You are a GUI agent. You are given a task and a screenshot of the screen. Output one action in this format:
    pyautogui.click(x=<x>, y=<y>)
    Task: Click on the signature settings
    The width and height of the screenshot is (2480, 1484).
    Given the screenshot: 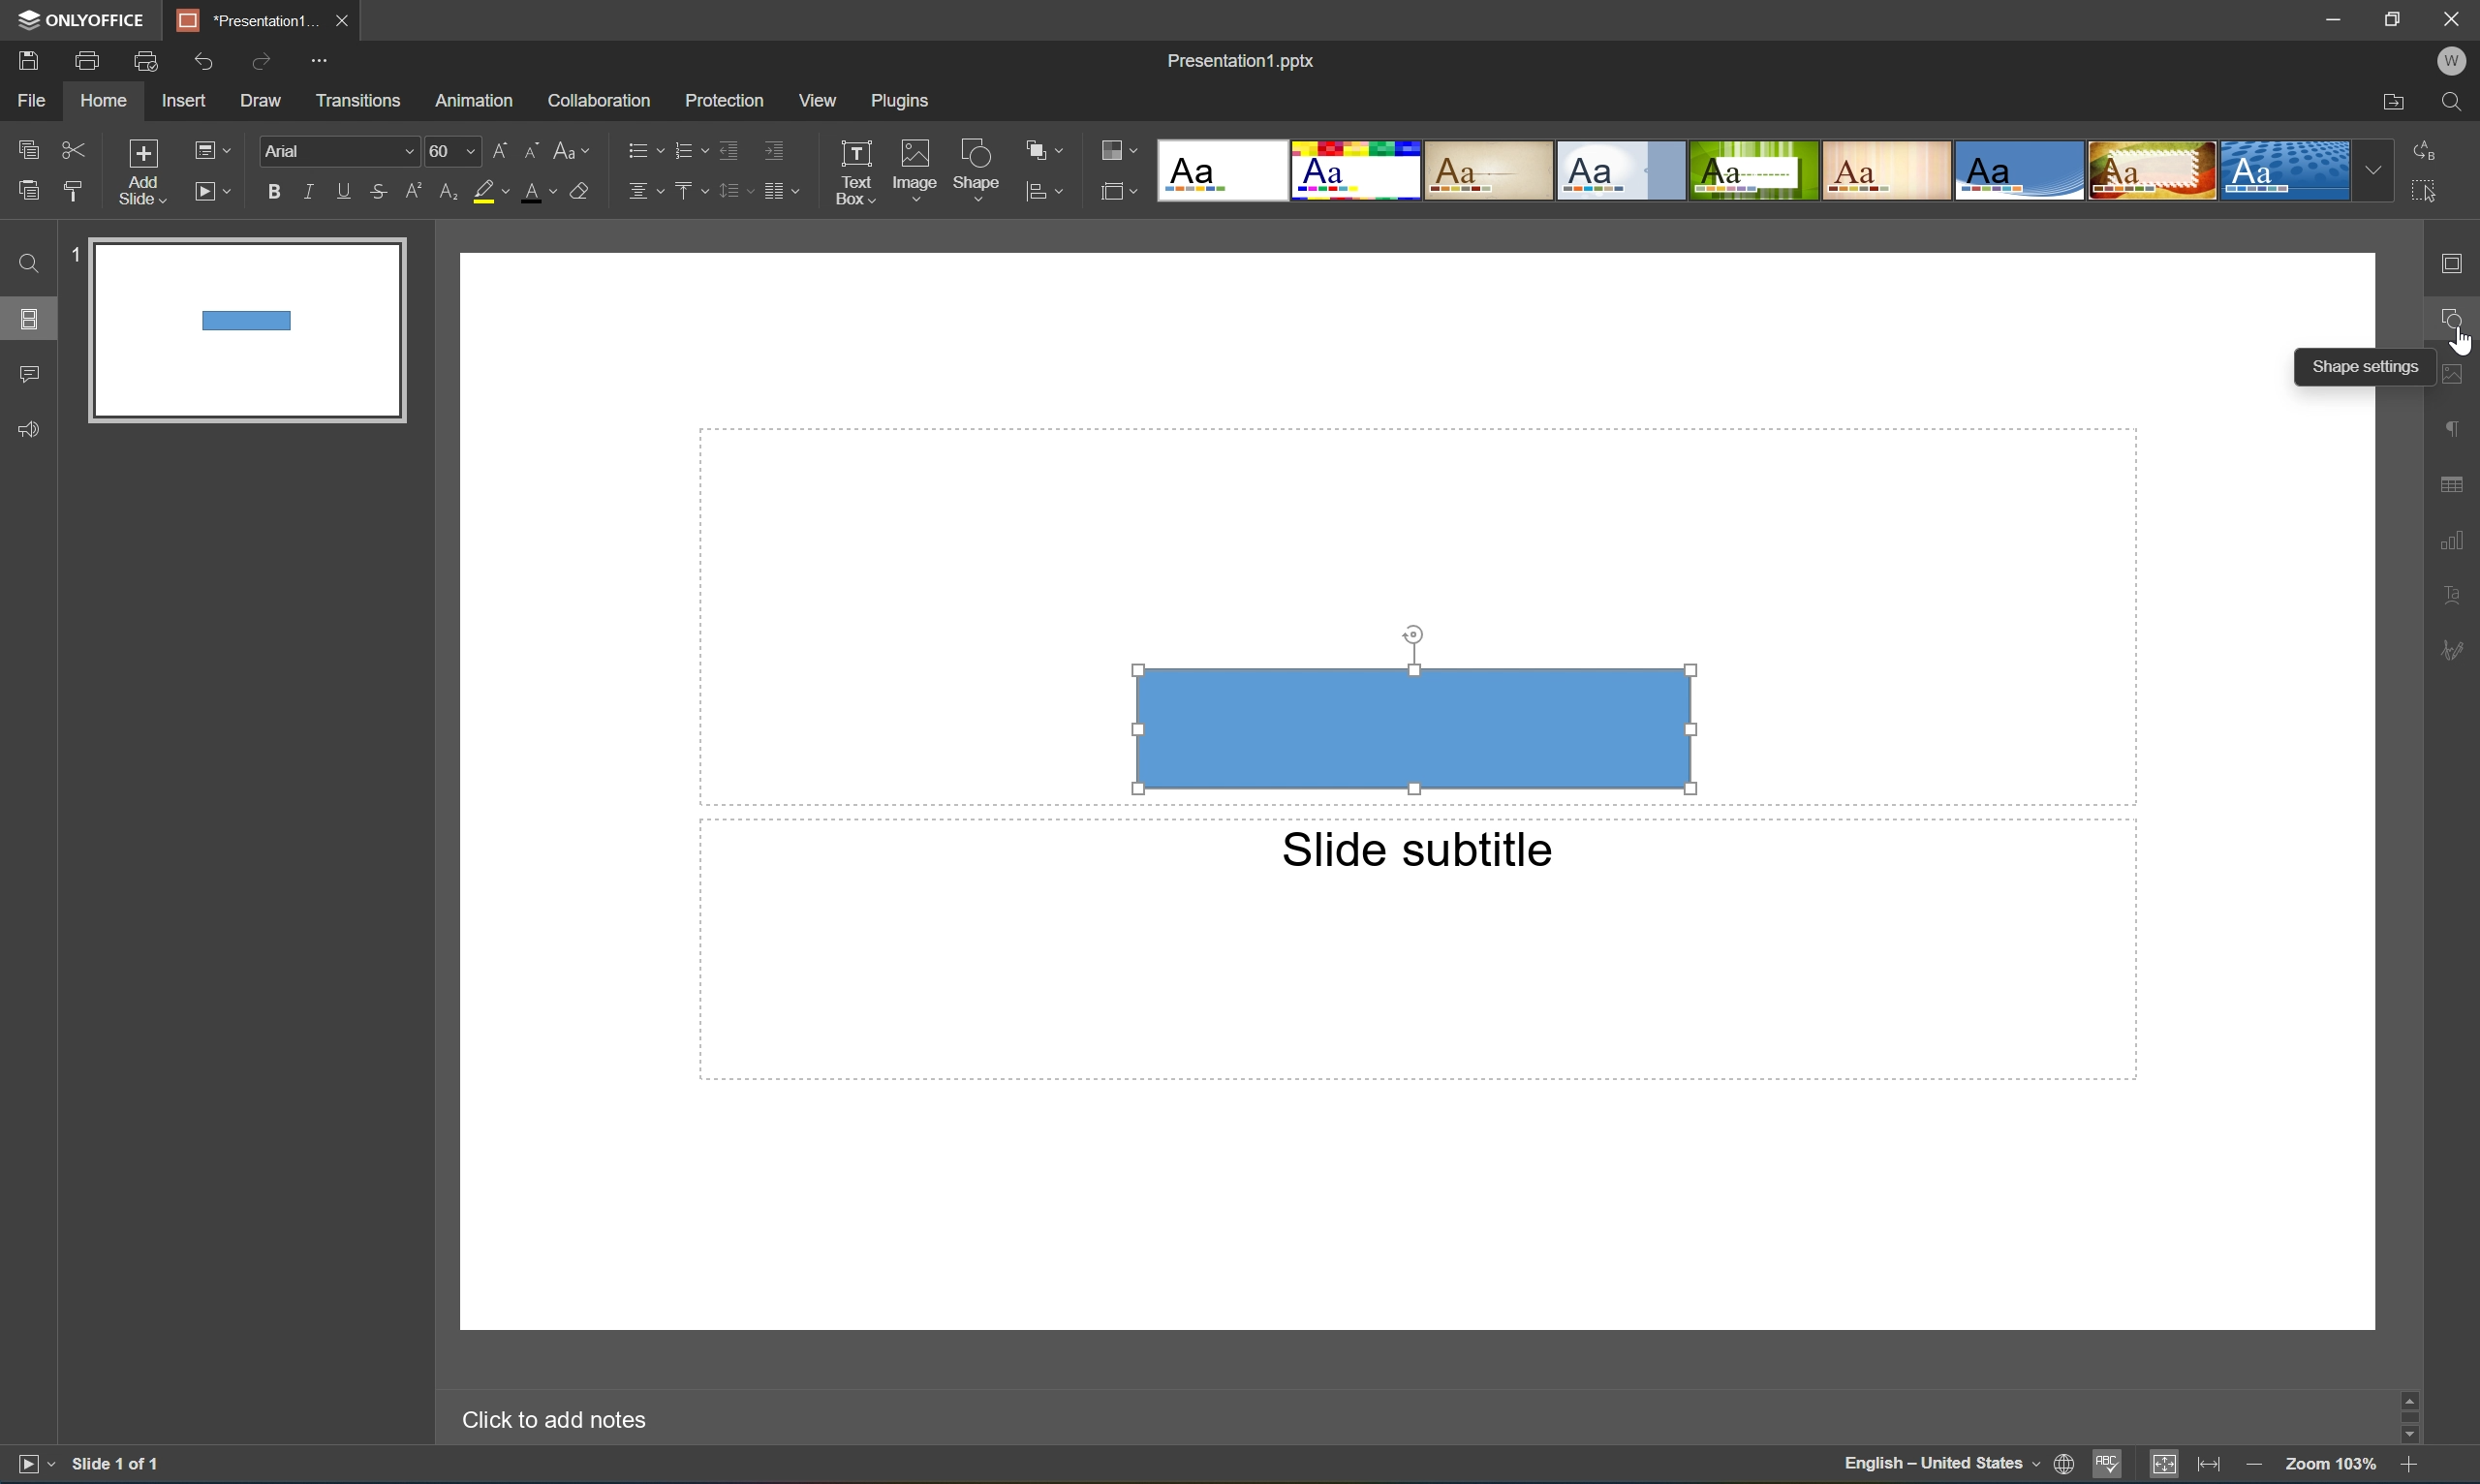 What is the action you would take?
    pyautogui.click(x=2455, y=651)
    